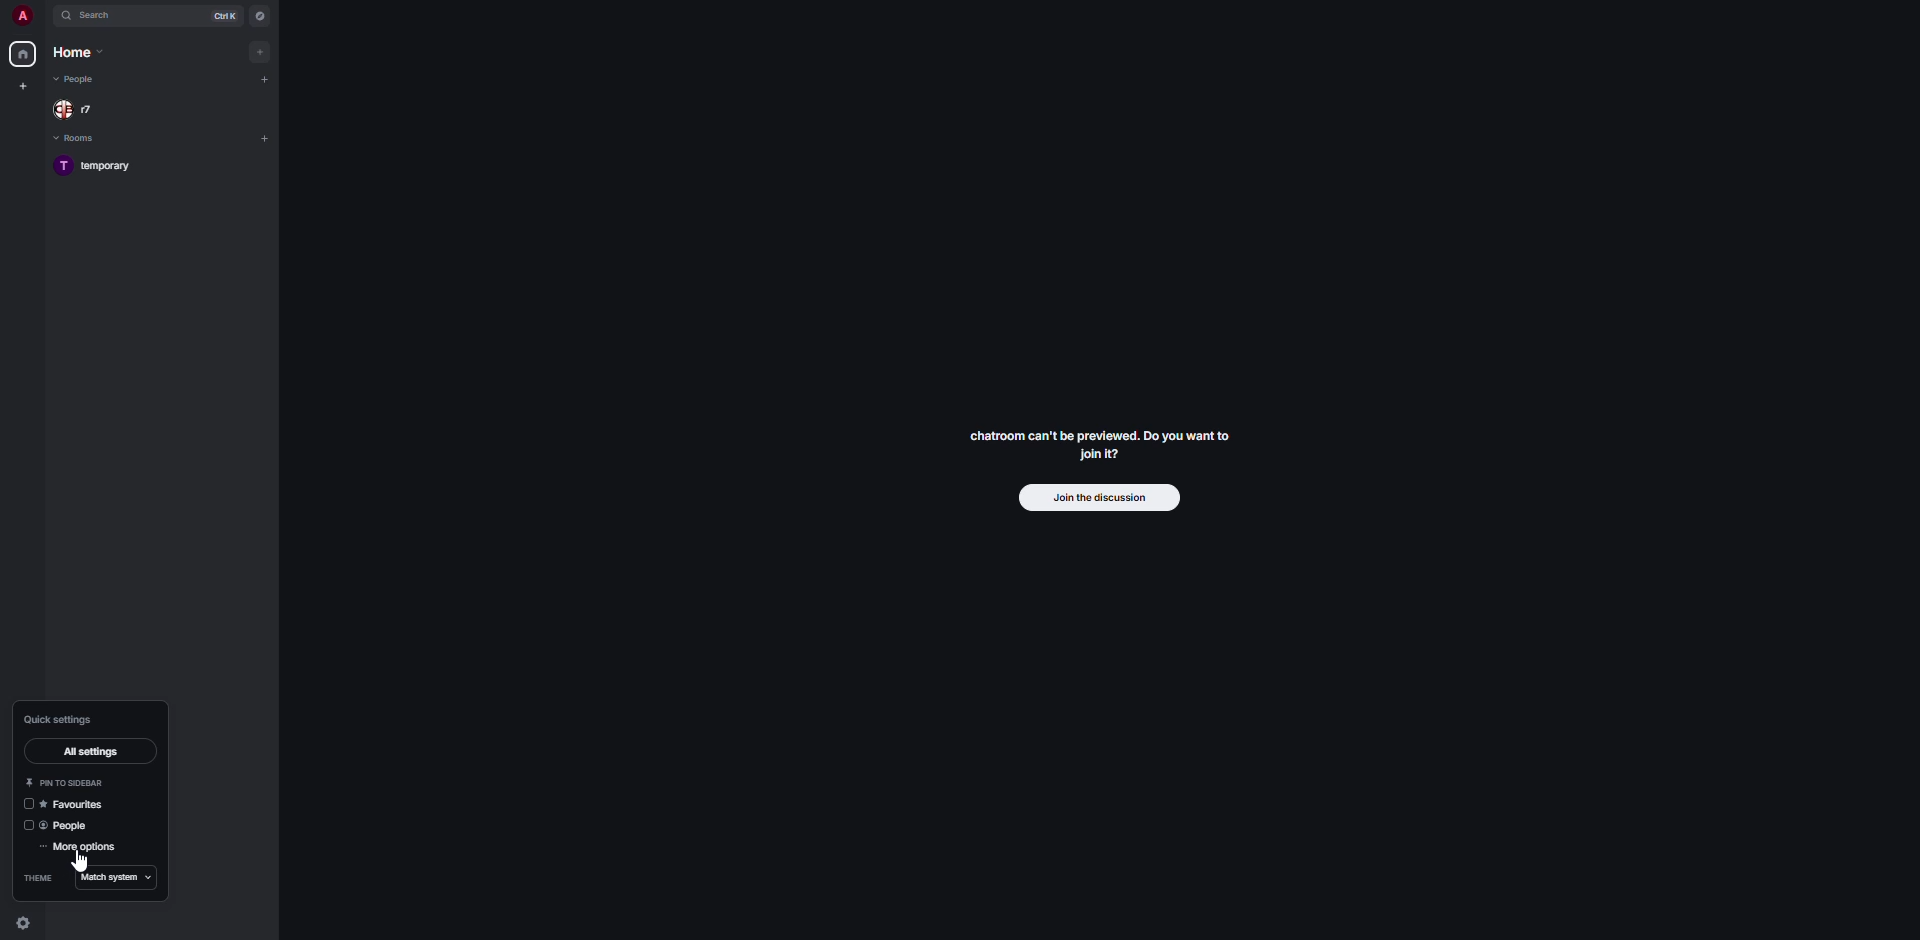 The width and height of the screenshot is (1920, 940). What do you see at coordinates (25, 54) in the screenshot?
I see `home` at bounding box center [25, 54].